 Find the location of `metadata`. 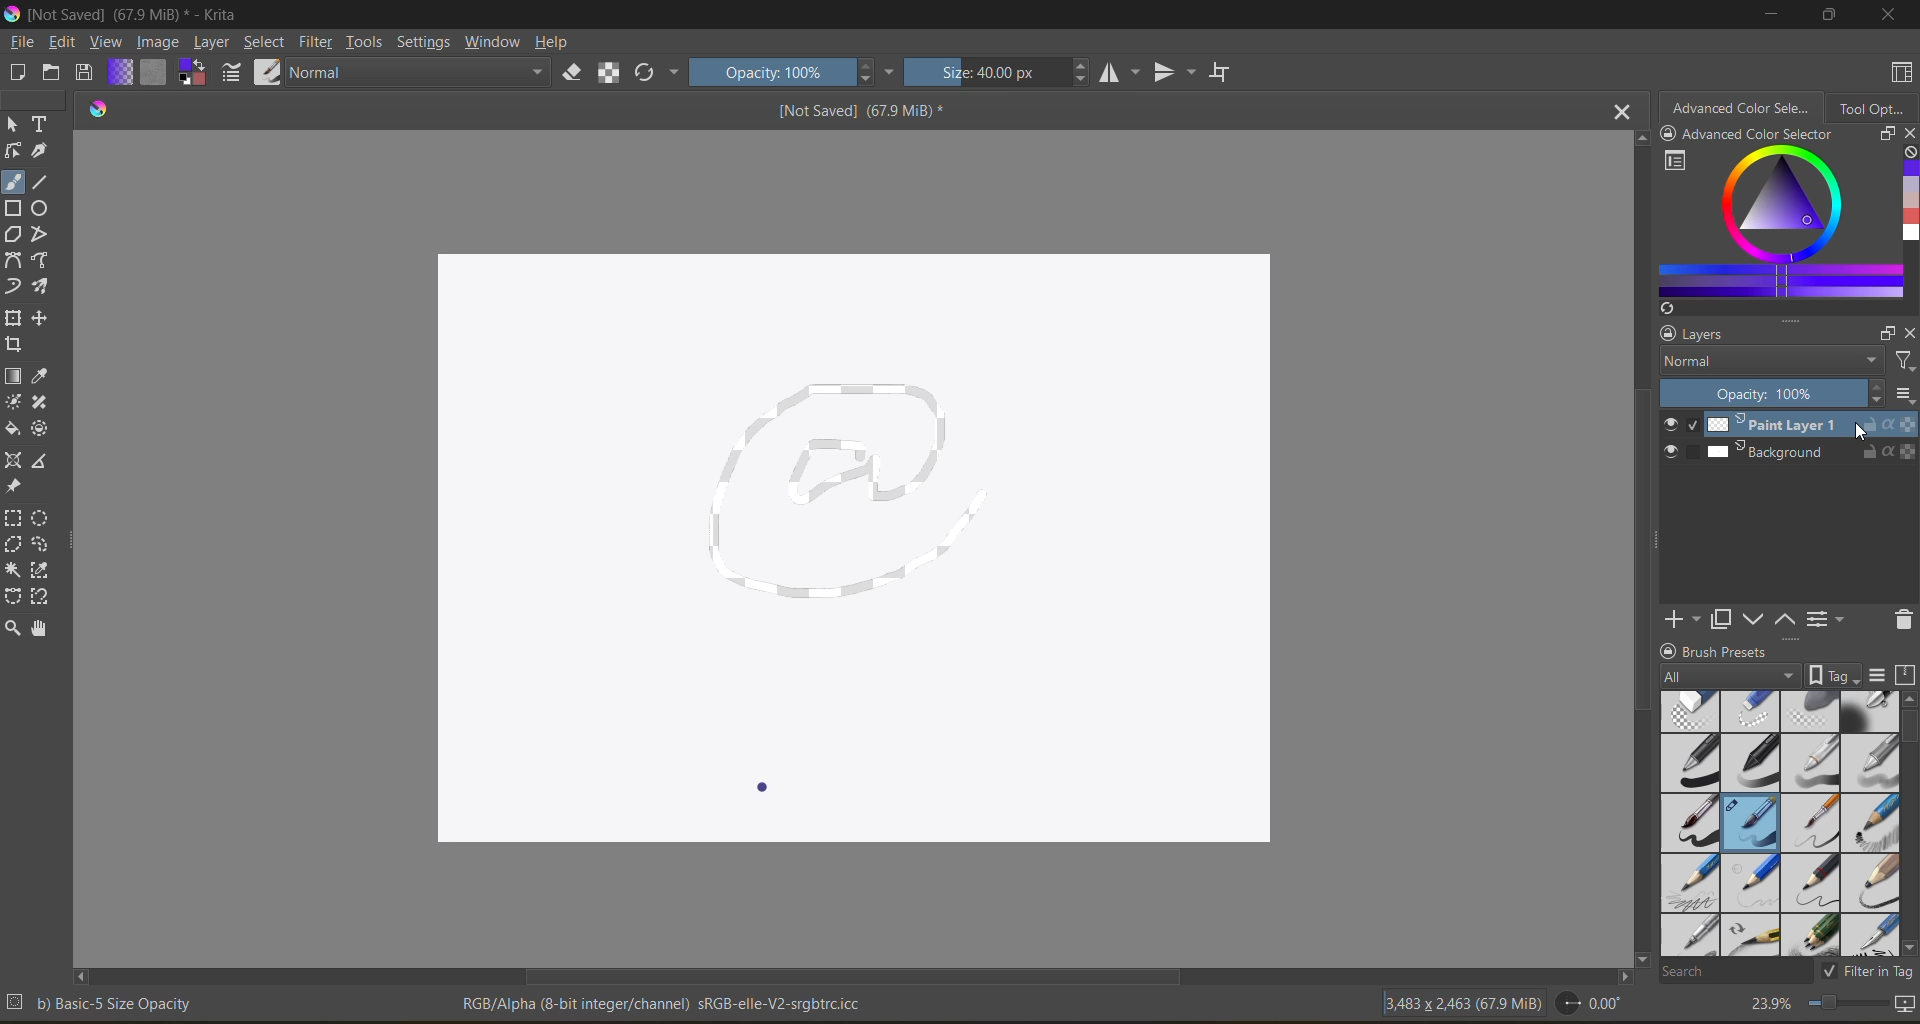

metadata is located at coordinates (663, 1008).